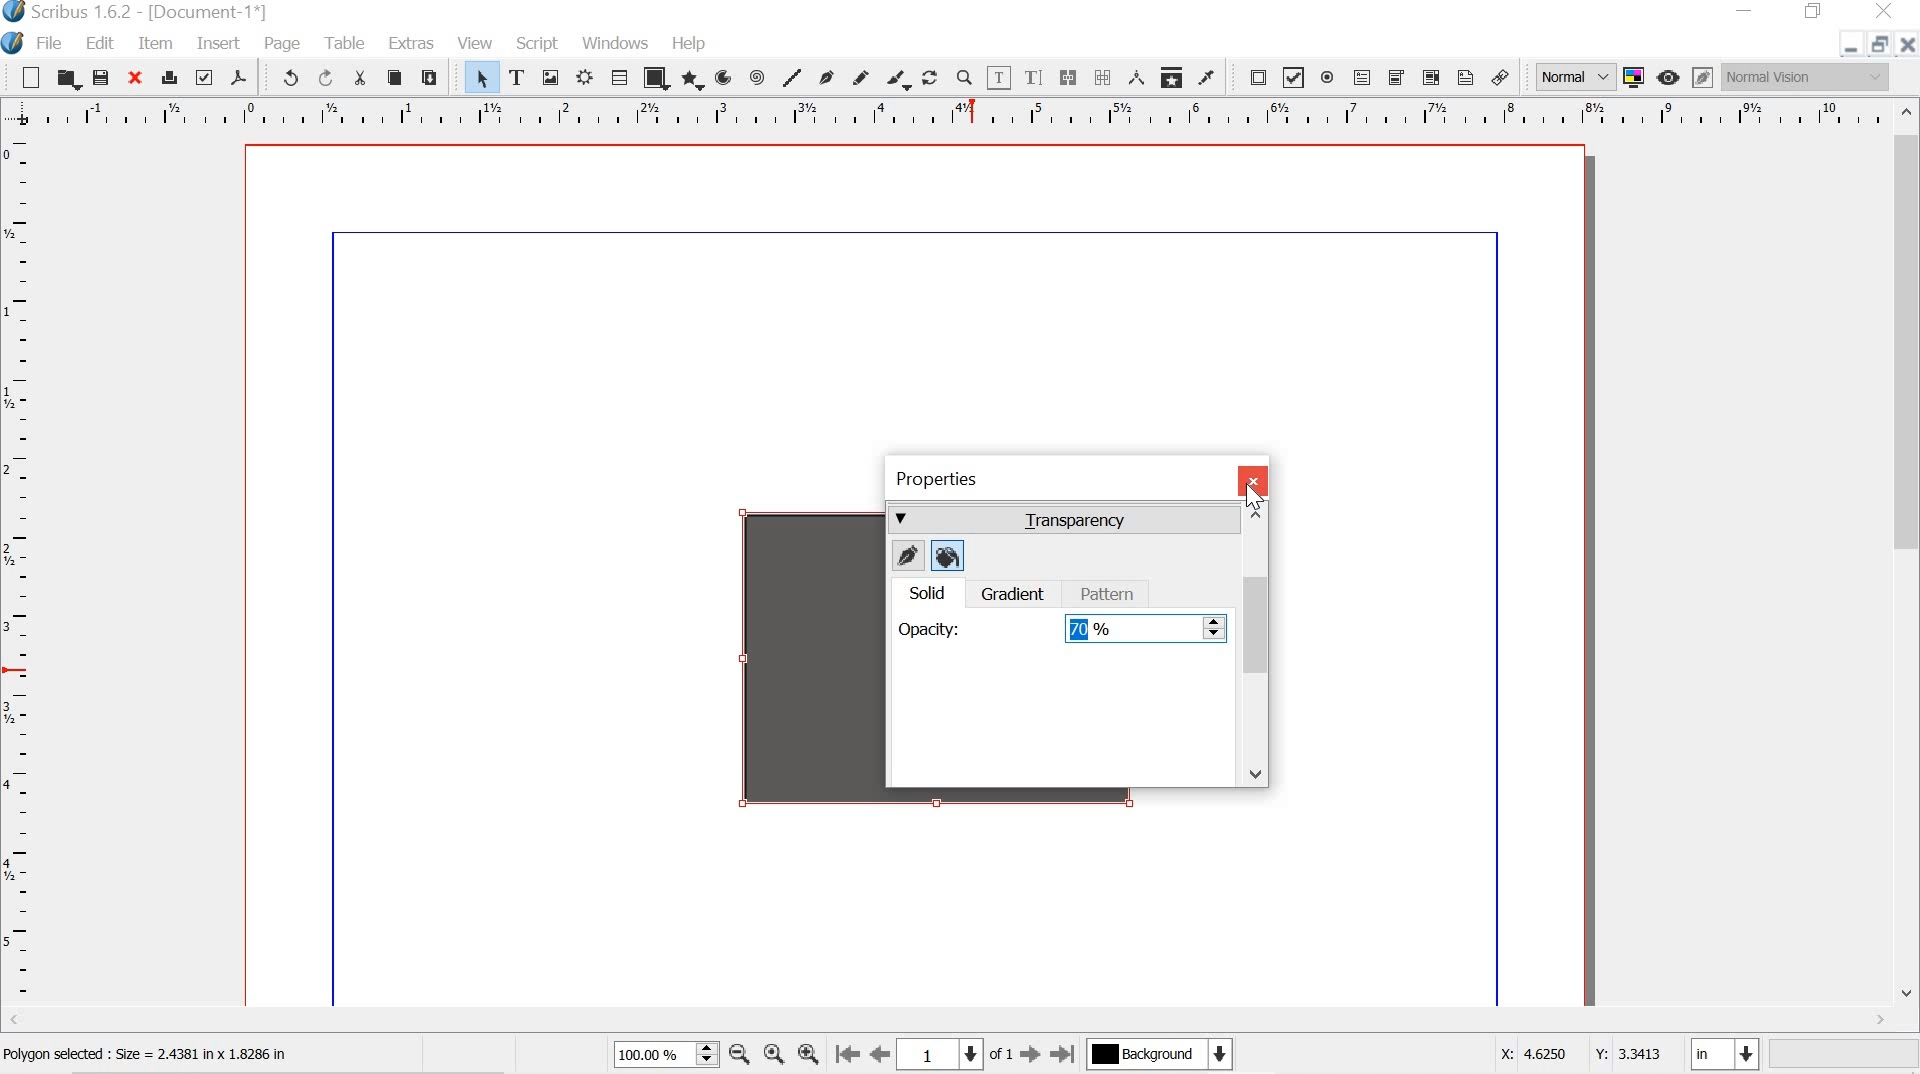 The width and height of the screenshot is (1920, 1074). What do you see at coordinates (1011, 594) in the screenshot?
I see `gradient` at bounding box center [1011, 594].